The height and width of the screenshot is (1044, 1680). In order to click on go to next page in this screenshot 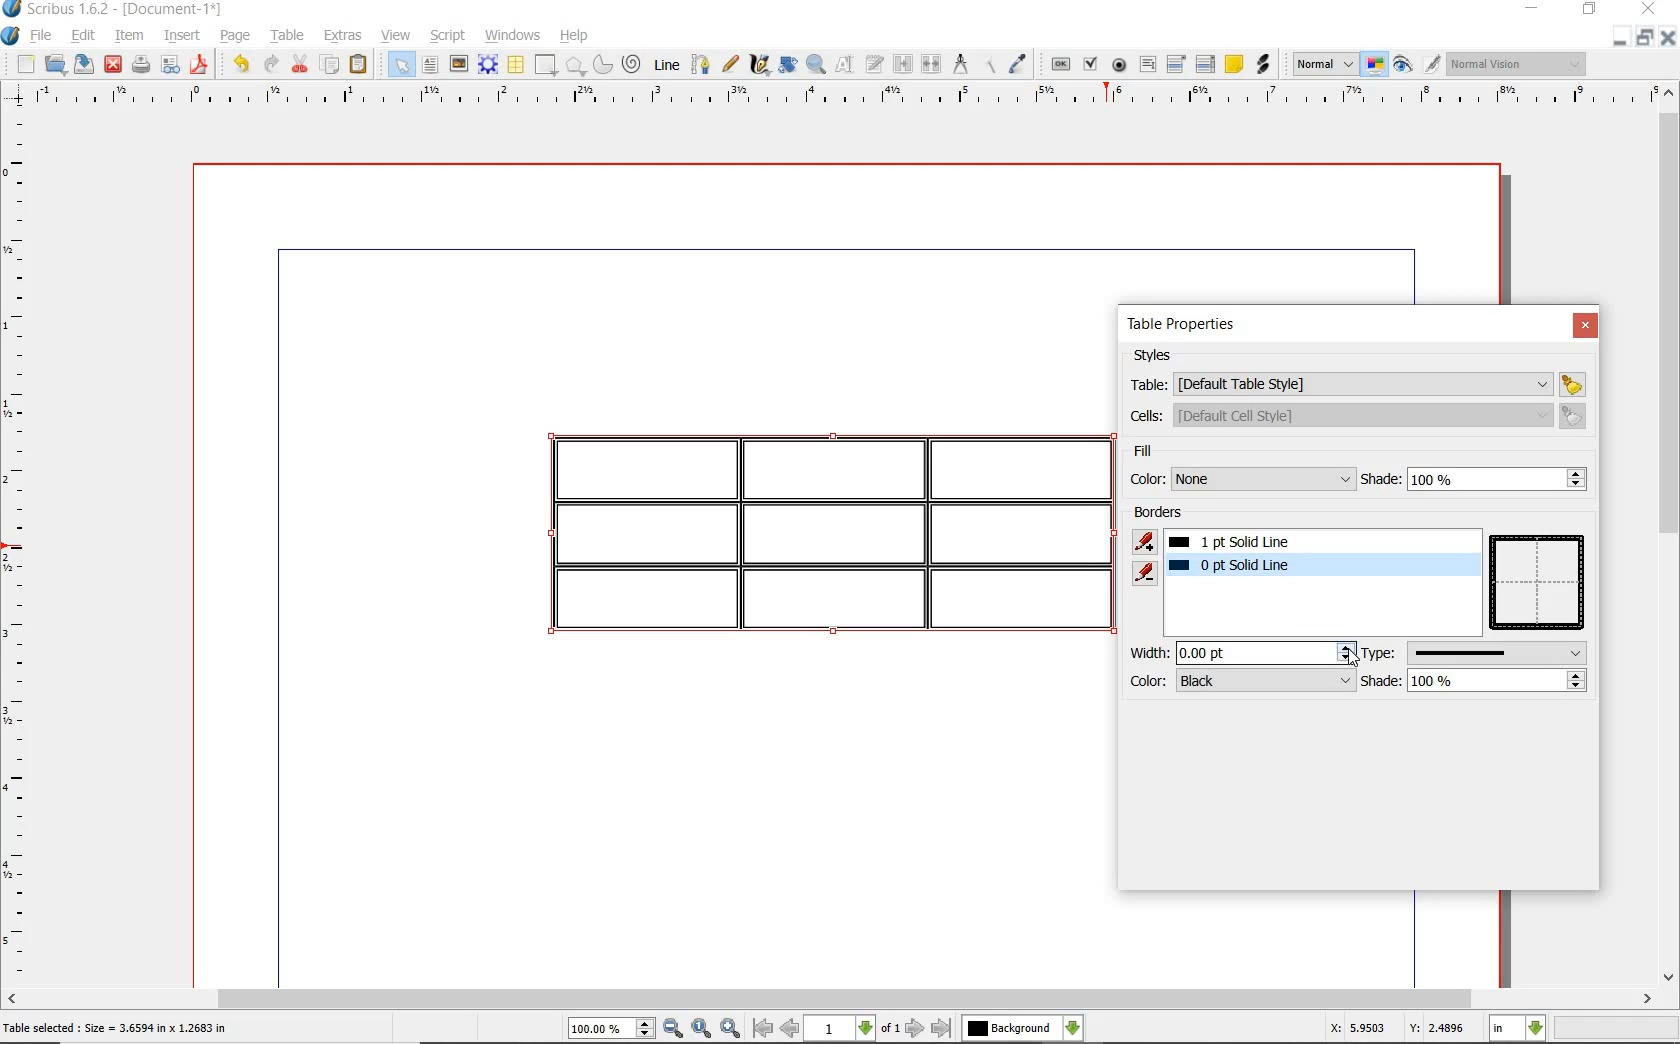, I will do `click(916, 1027)`.